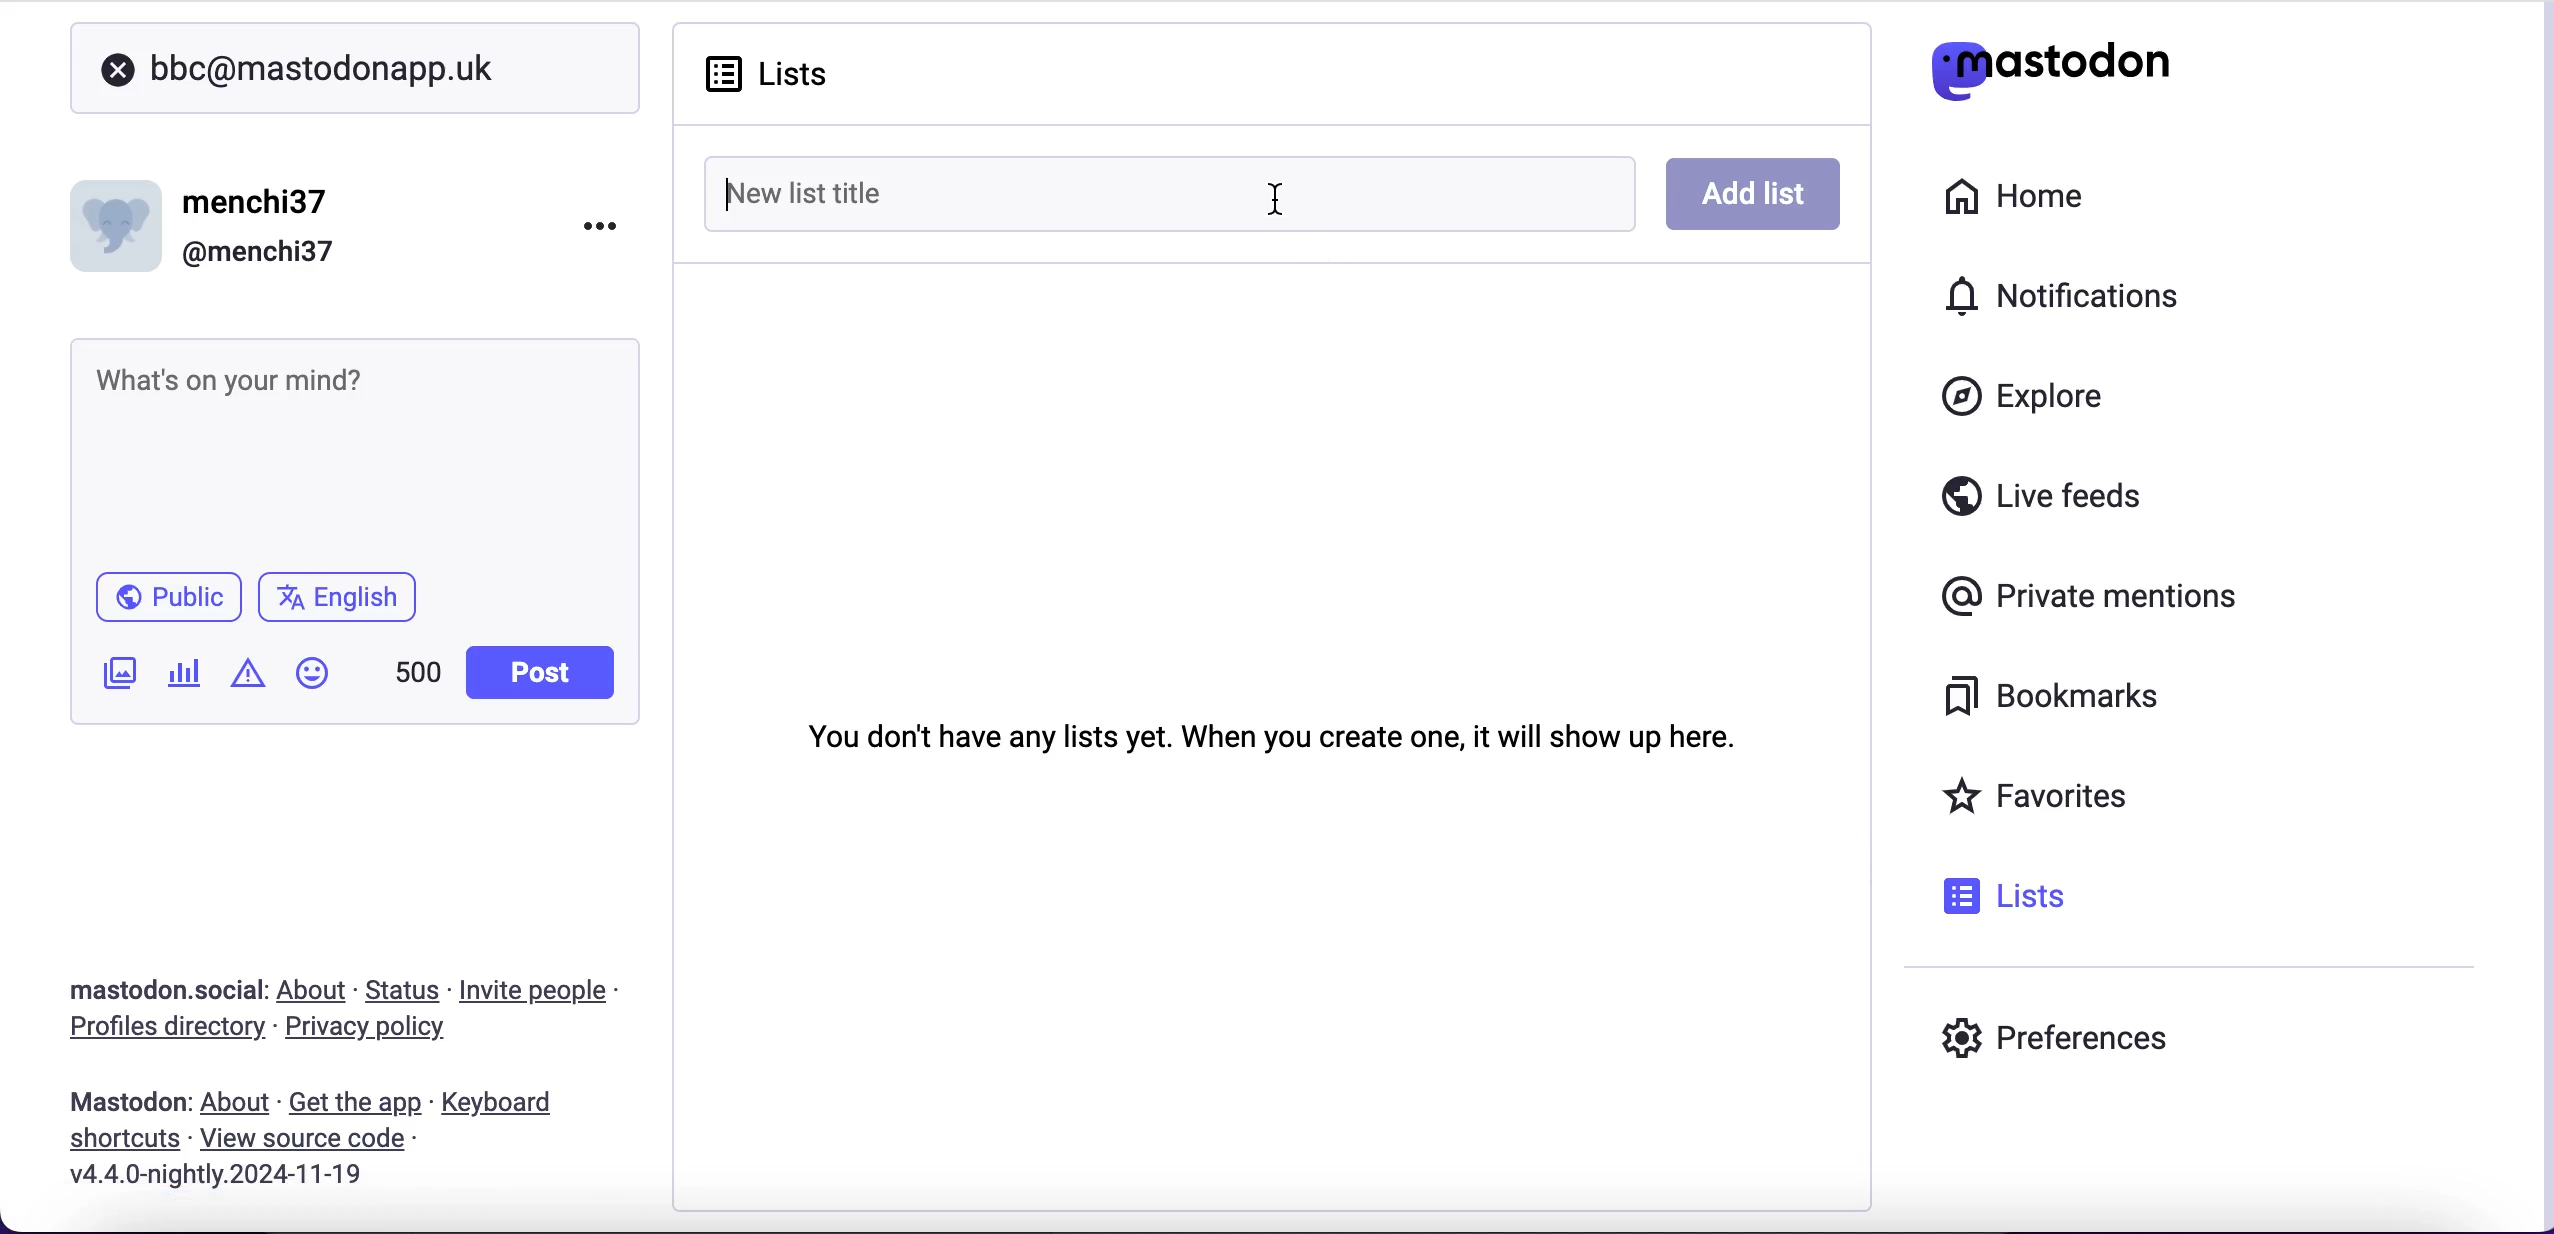 The height and width of the screenshot is (1234, 2554). Describe the element at coordinates (129, 1102) in the screenshot. I see `mastodon` at that location.